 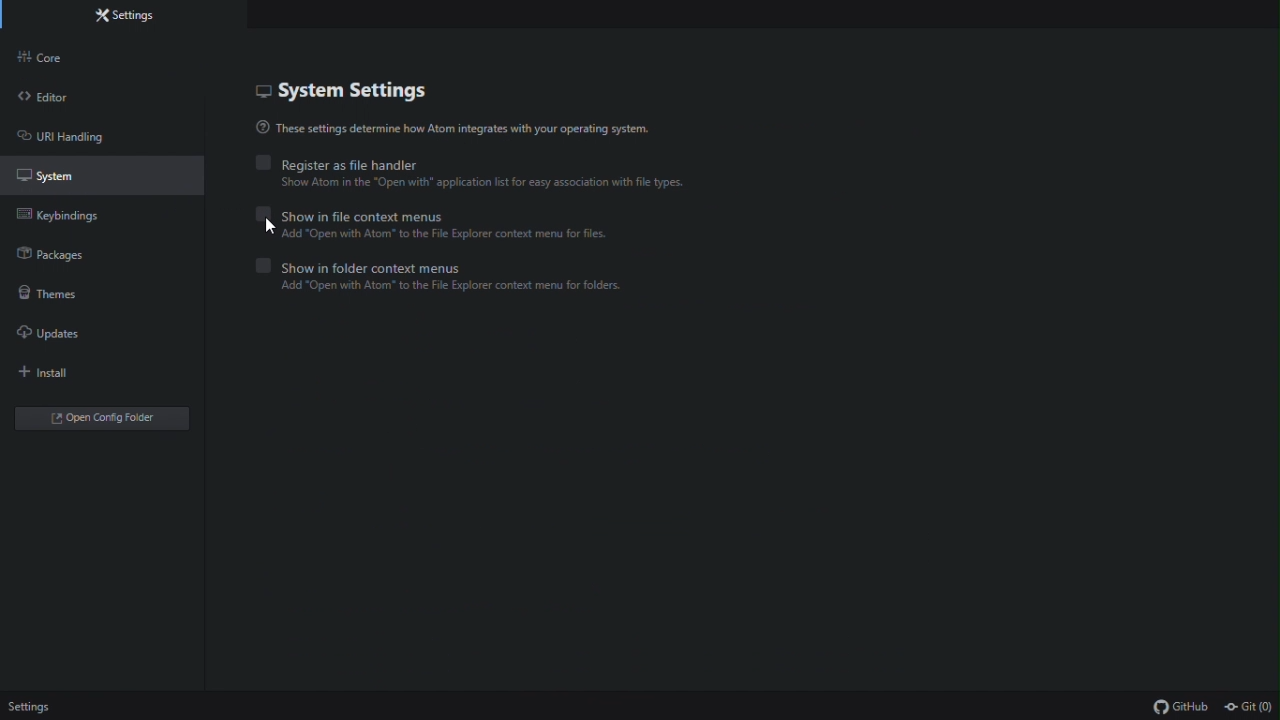 I want to click on Packages, so click(x=68, y=258).